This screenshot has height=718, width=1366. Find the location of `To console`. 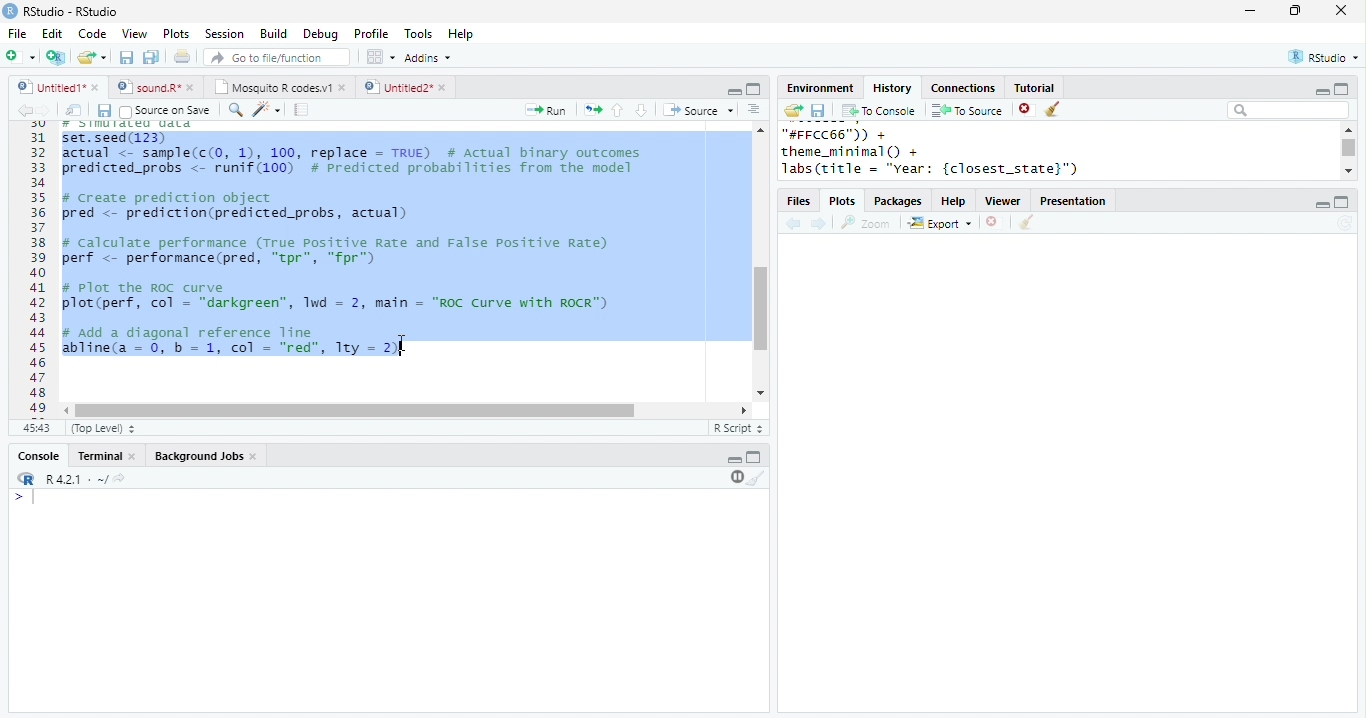

To console is located at coordinates (879, 111).